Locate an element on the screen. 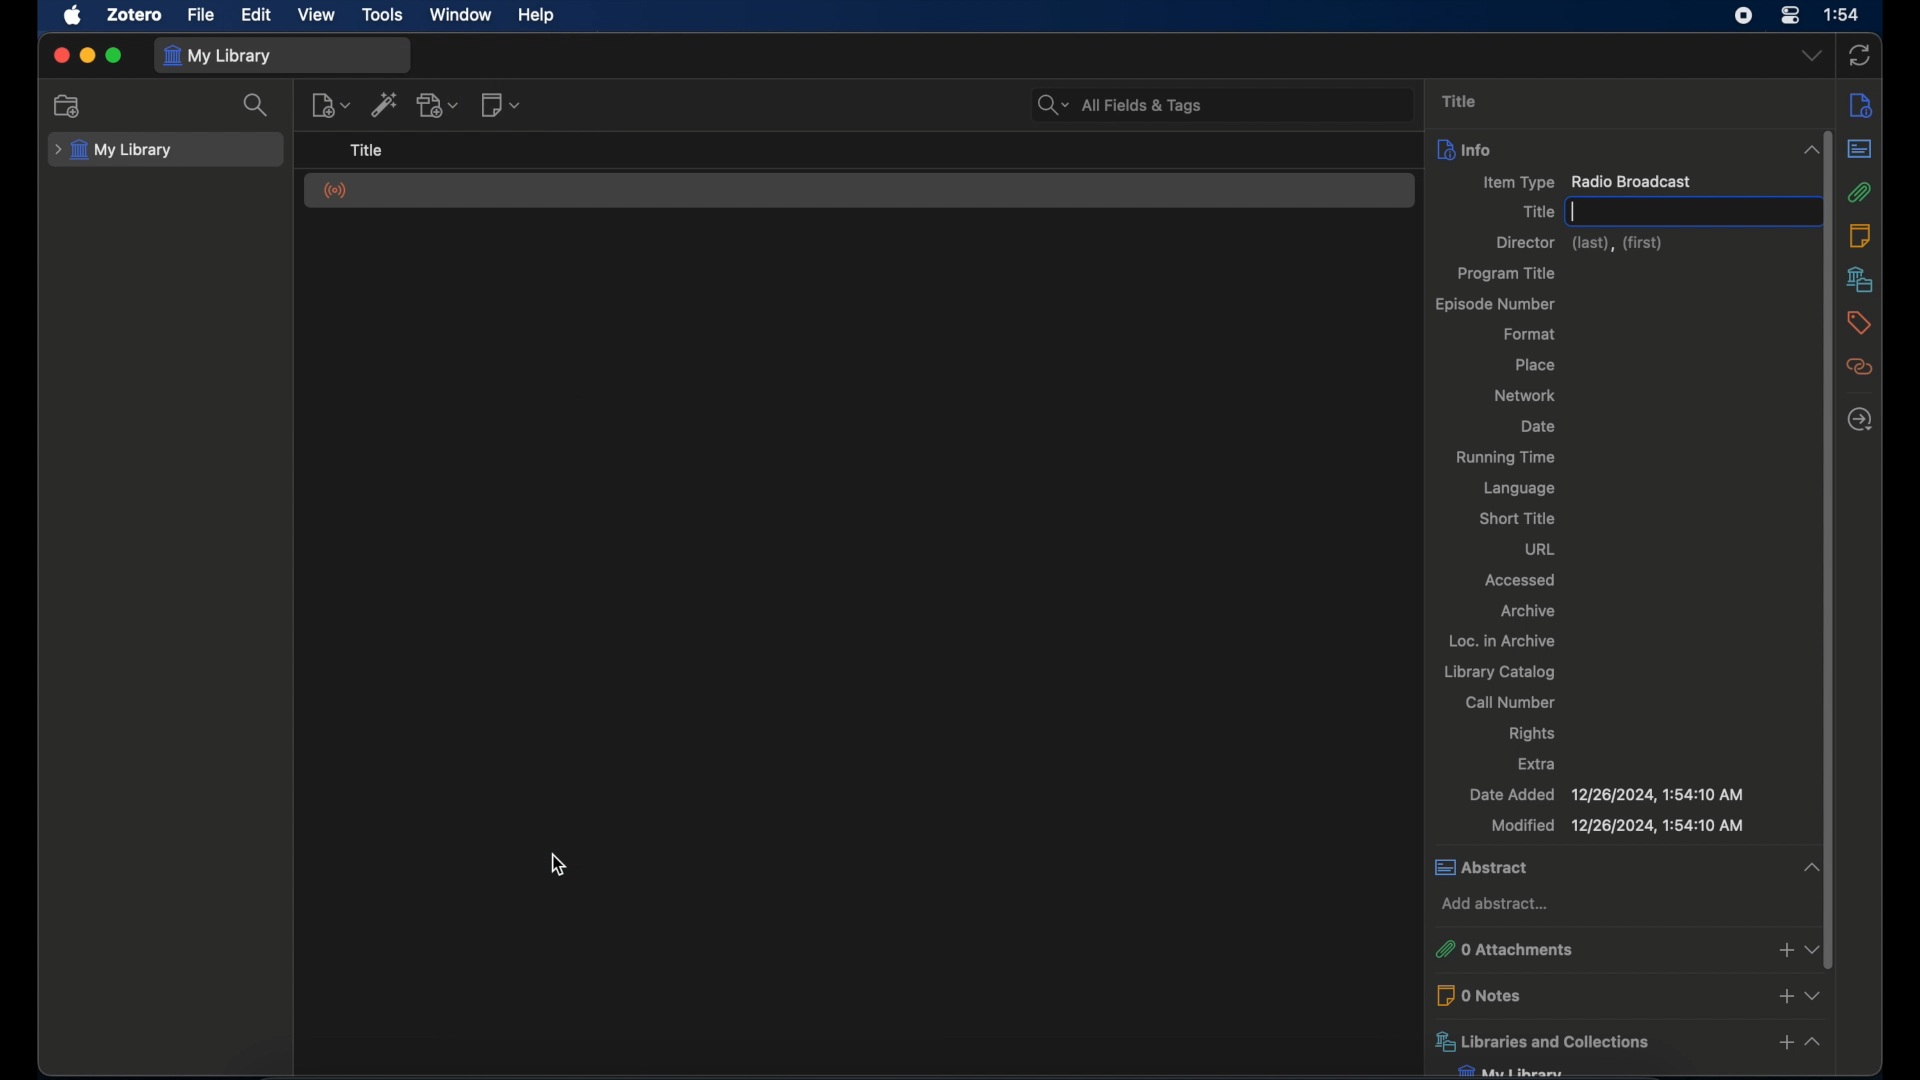 This screenshot has width=1920, height=1080. rights is located at coordinates (1534, 735).